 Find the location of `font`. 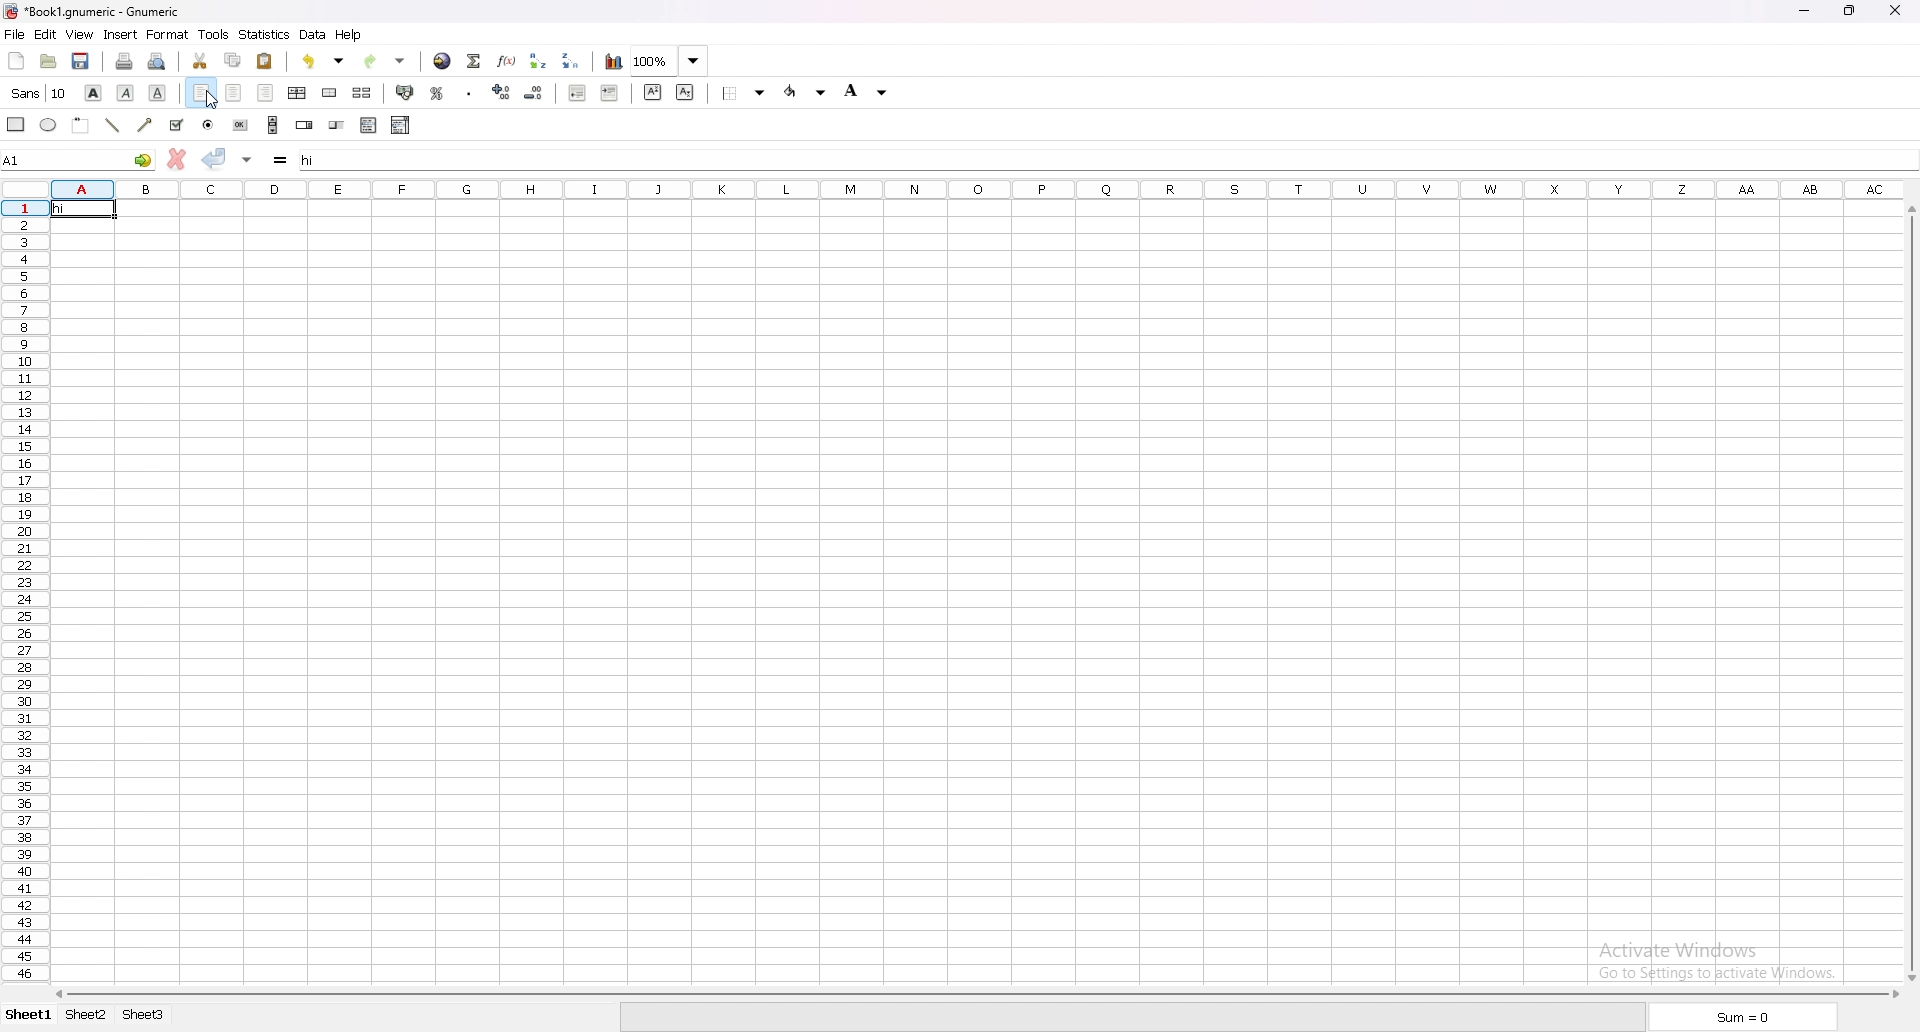

font is located at coordinates (39, 93).